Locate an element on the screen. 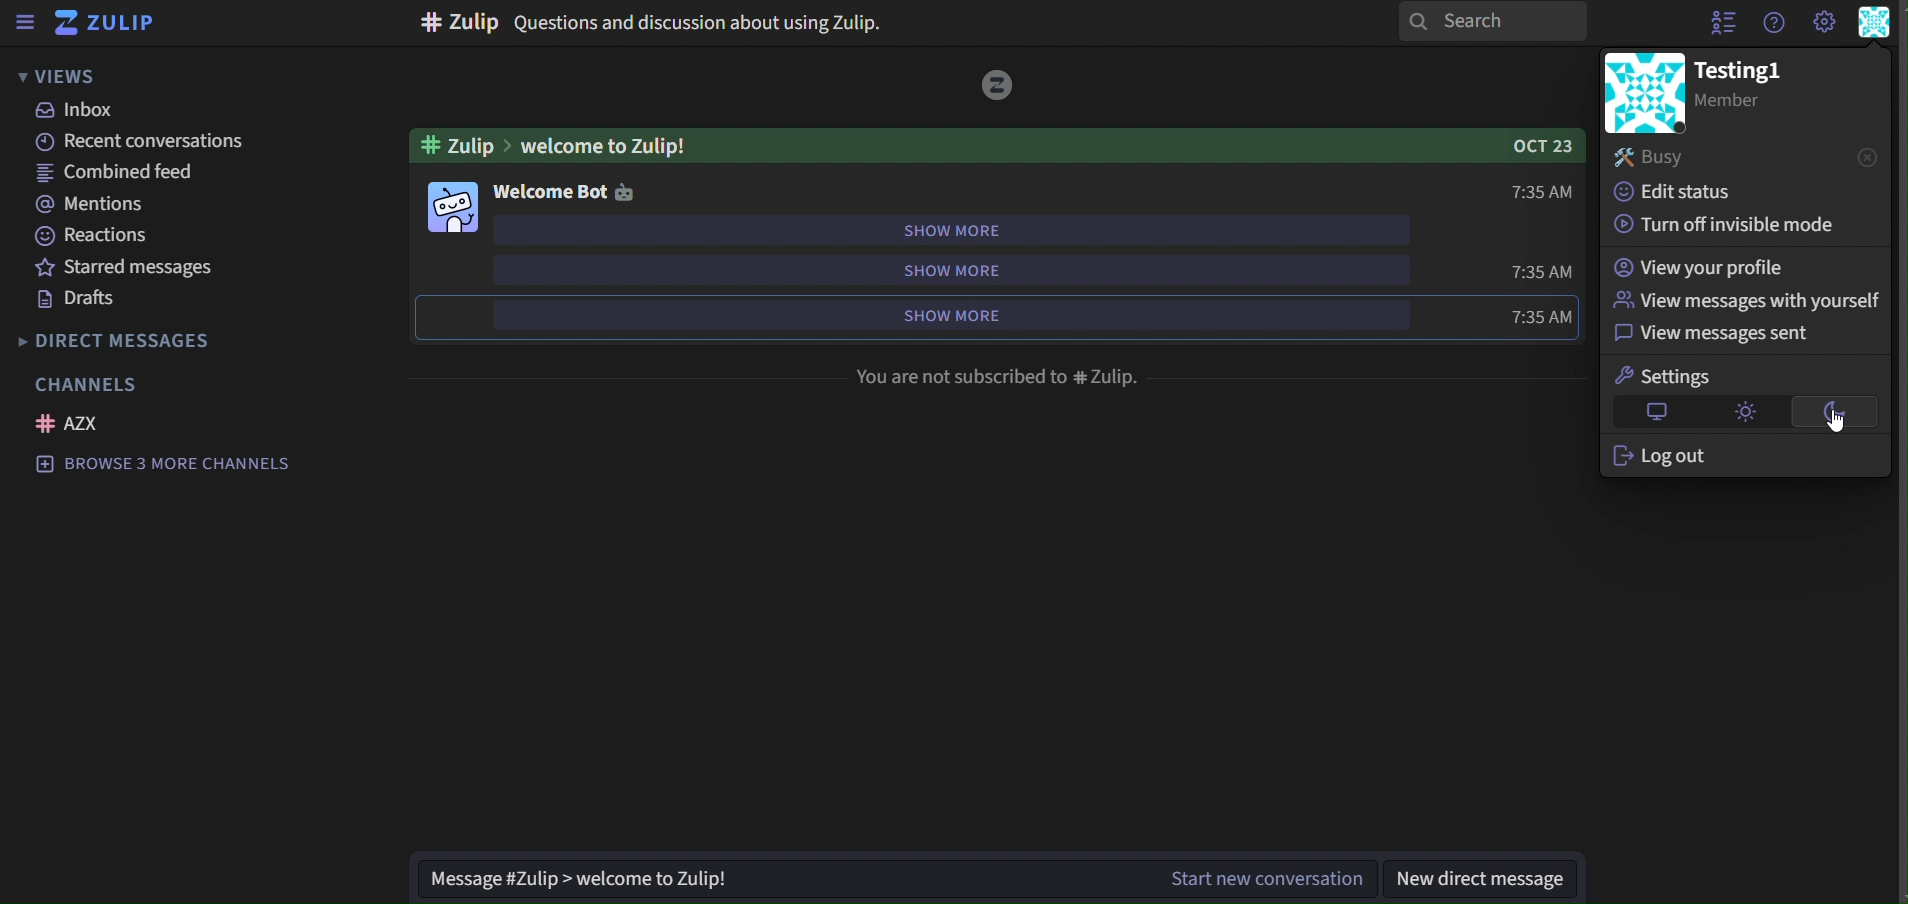 Image resolution: width=1908 pixels, height=904 pixels. sidebar is located at coordinates (26, 22).